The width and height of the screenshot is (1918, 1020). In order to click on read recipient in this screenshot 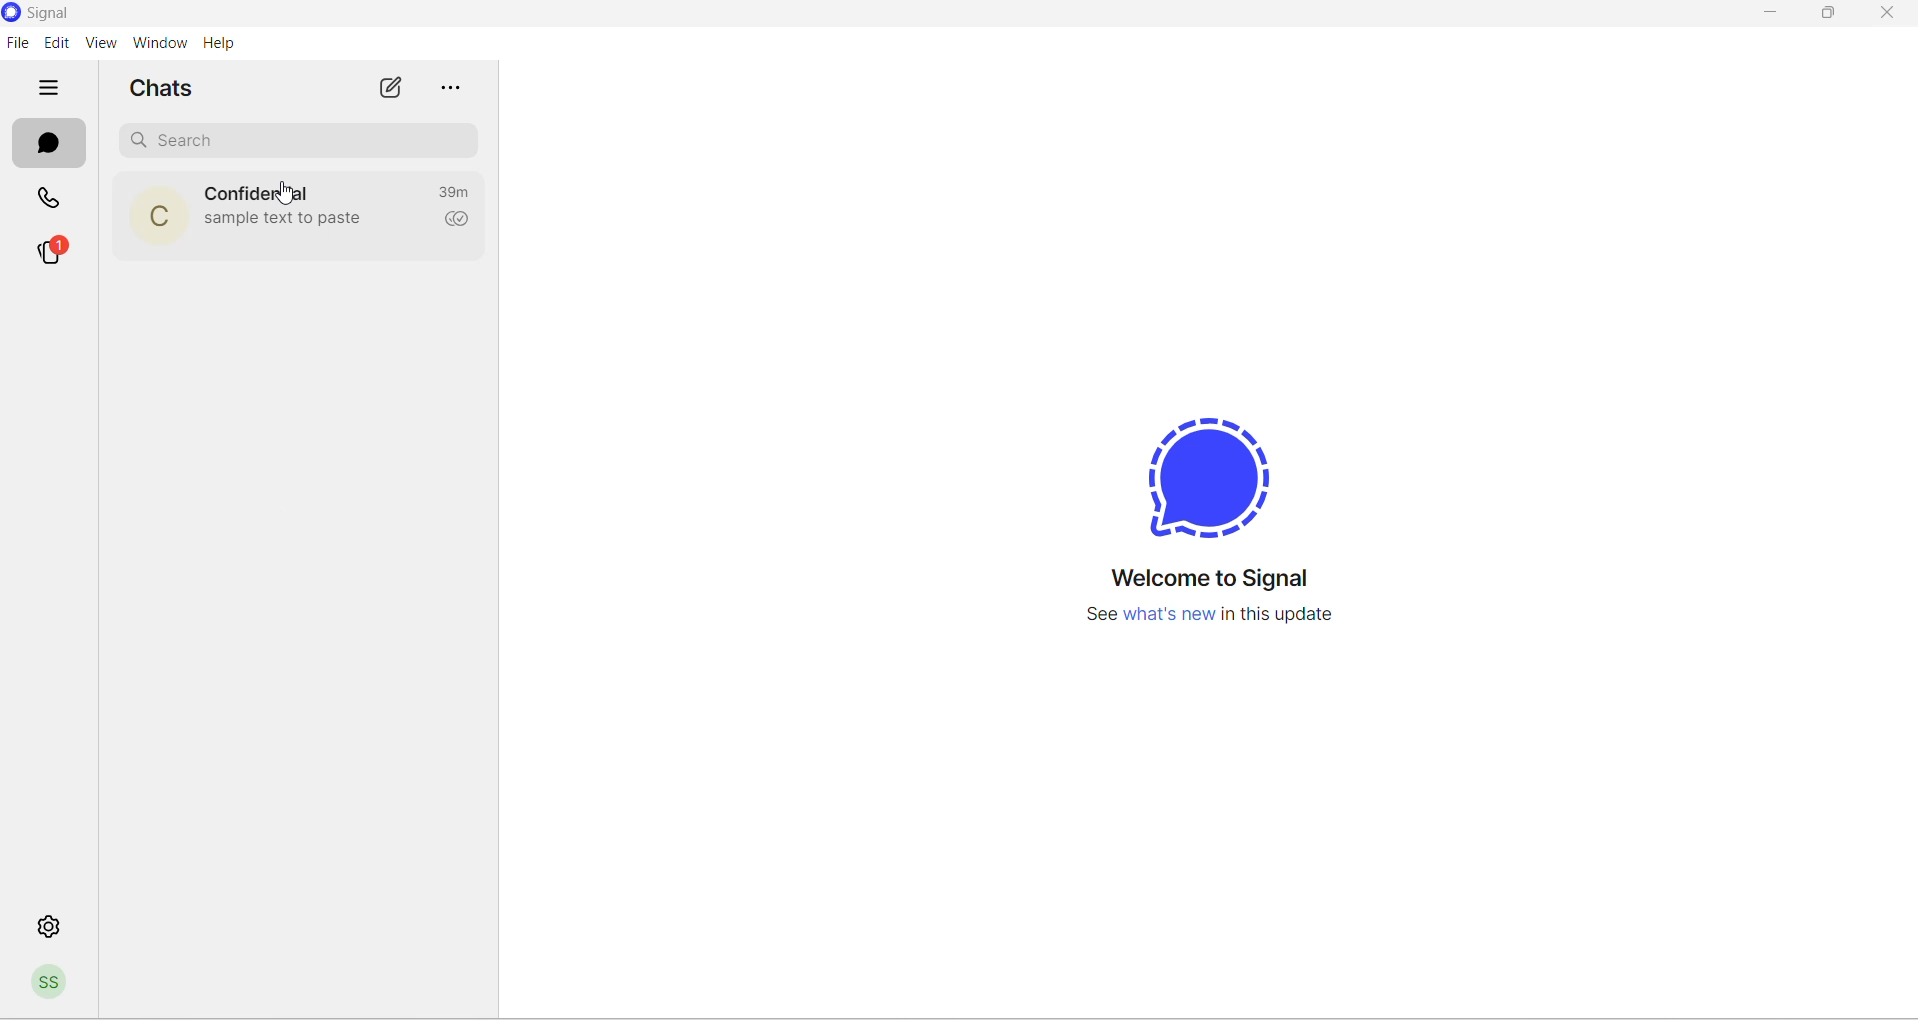, I will do `click(459, 222)`.